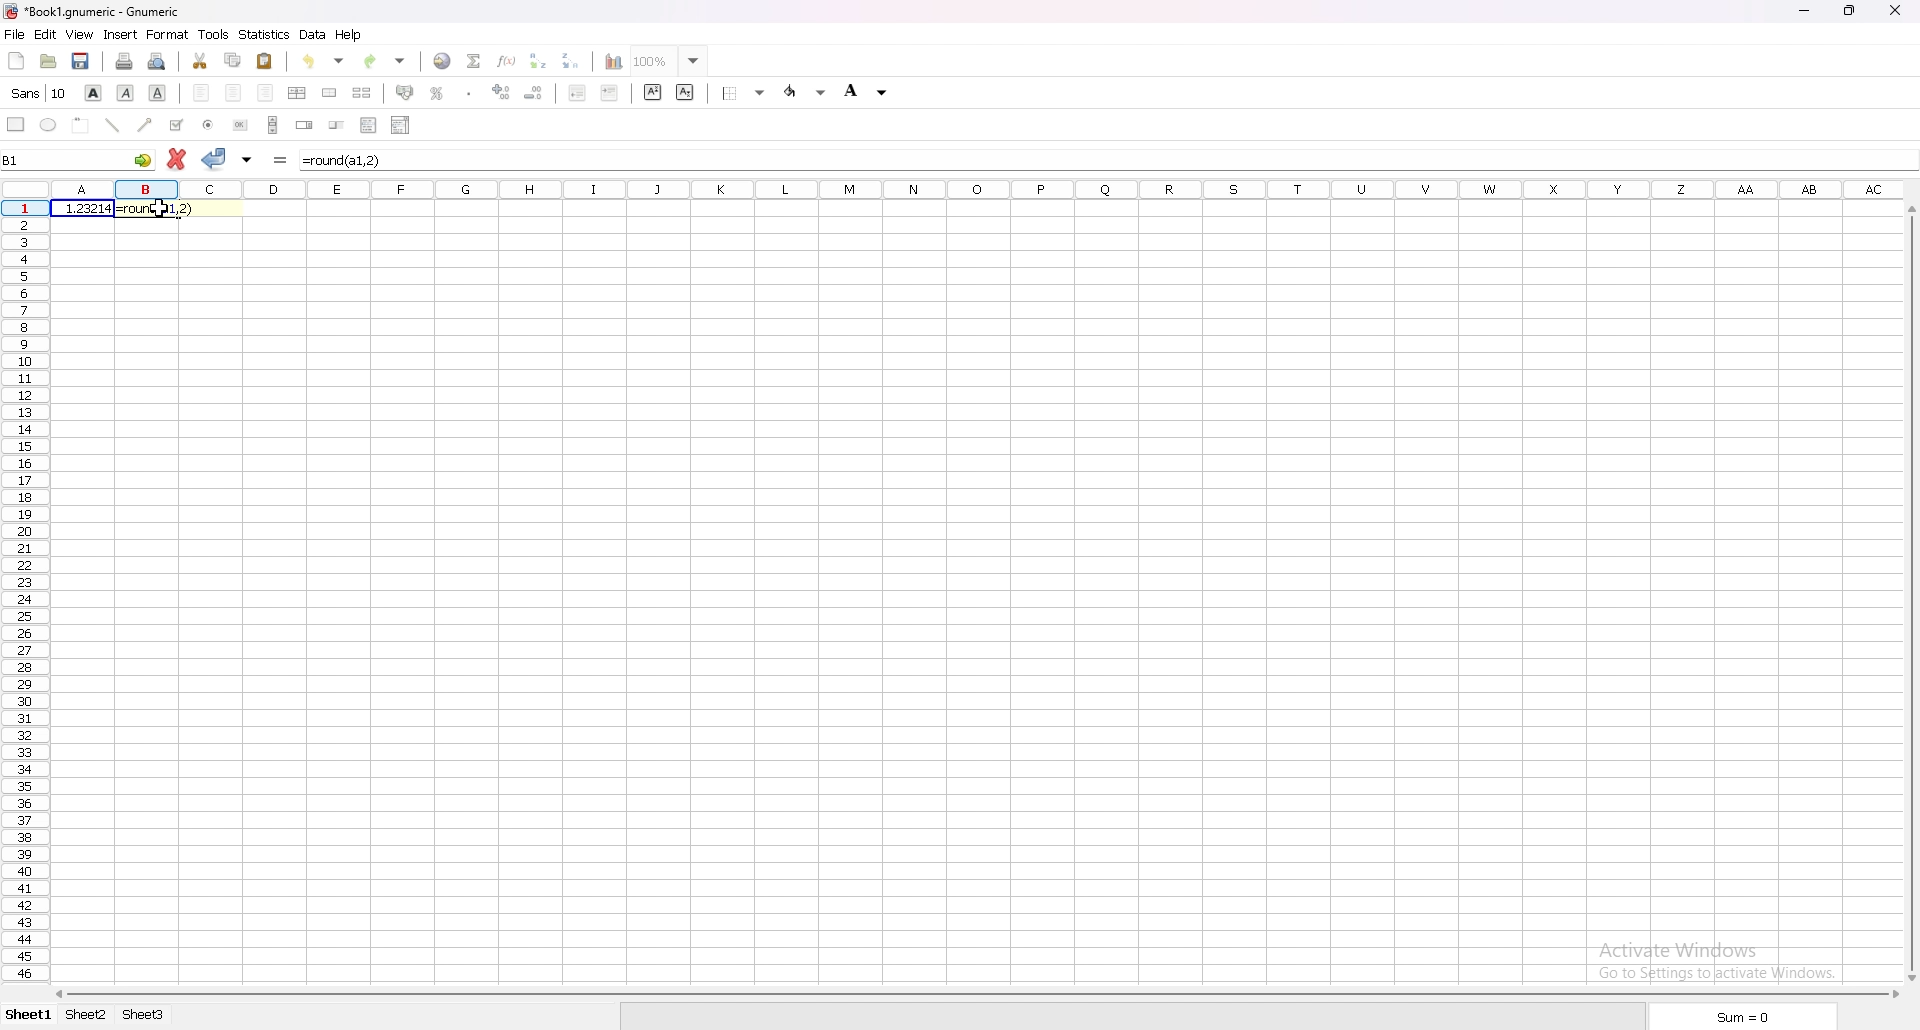 This screenshot has width=1920, height=1030. Describe the element at coordinates (439, 93) in the screenshot. I see `percentage` at that location.